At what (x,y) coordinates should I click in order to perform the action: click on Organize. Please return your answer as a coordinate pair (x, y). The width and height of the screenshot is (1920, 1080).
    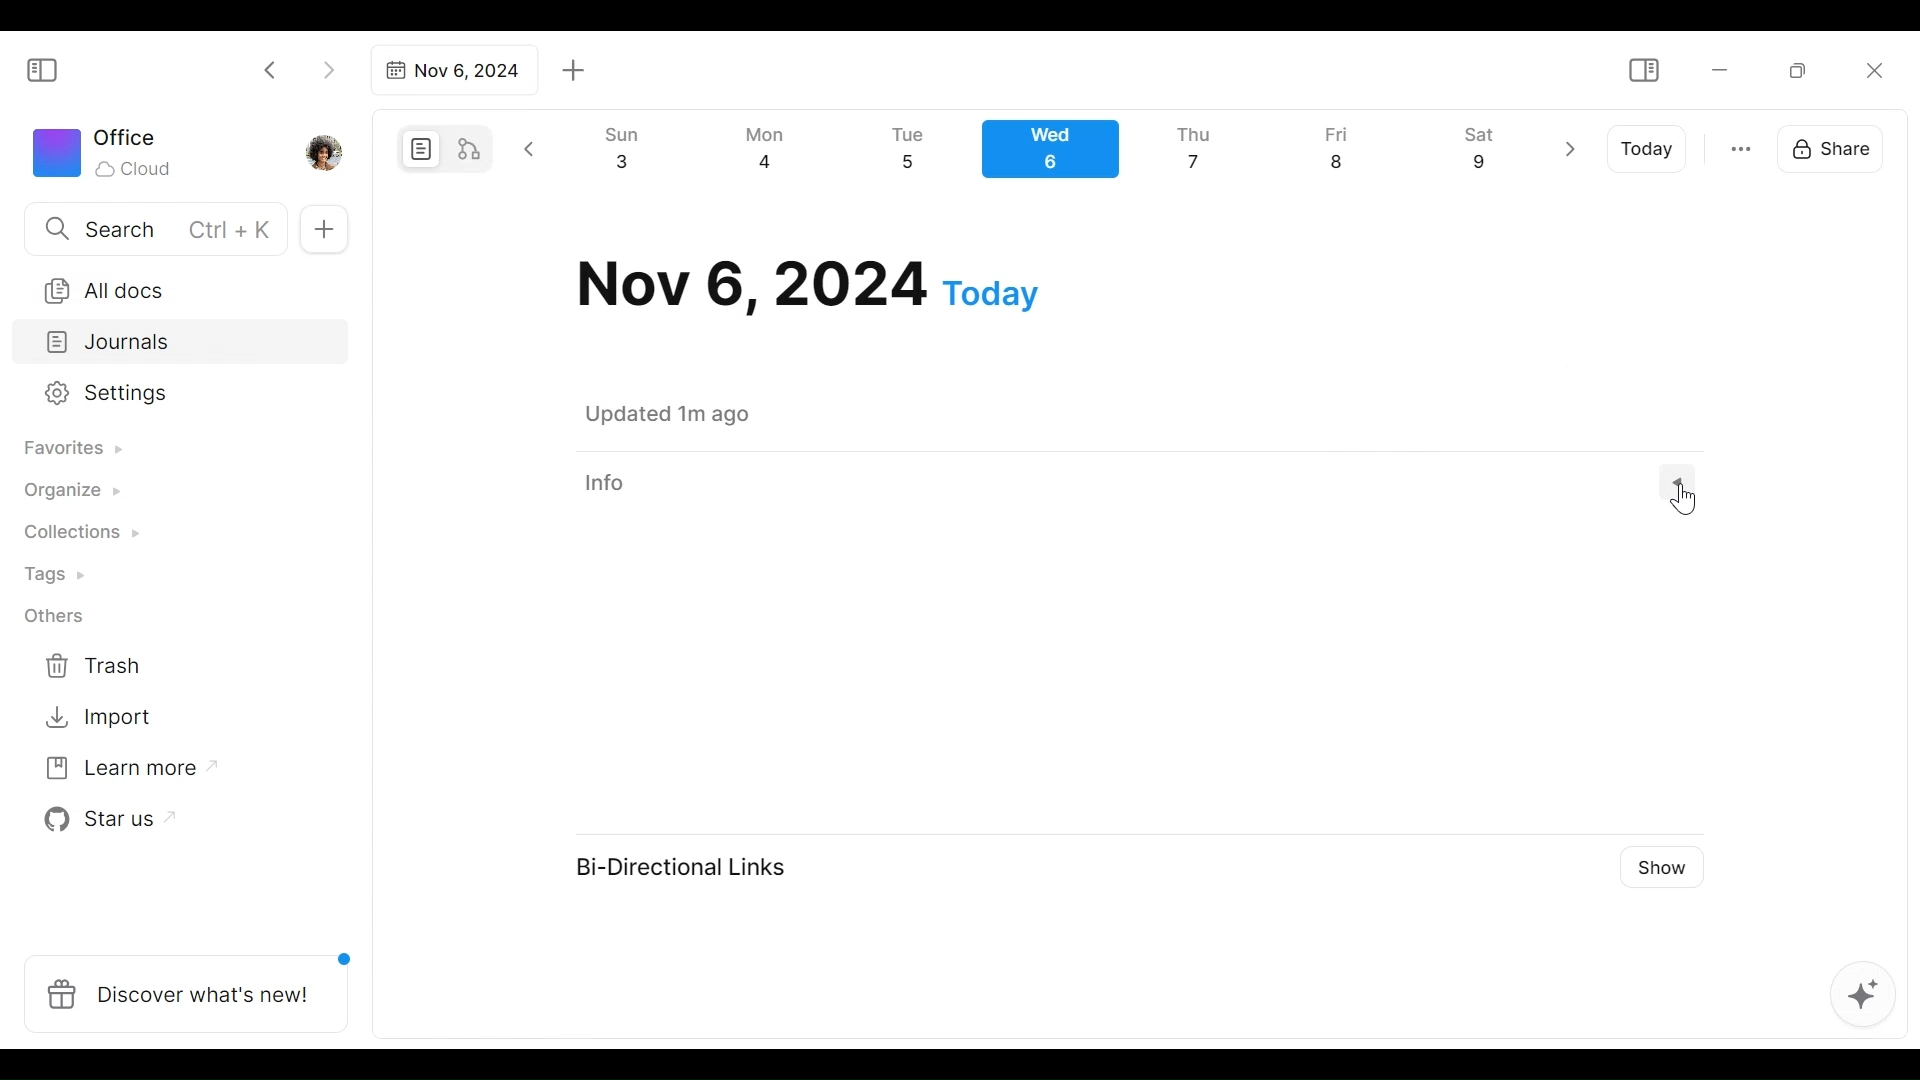
    Looking at the image, I should click on (70, 492).